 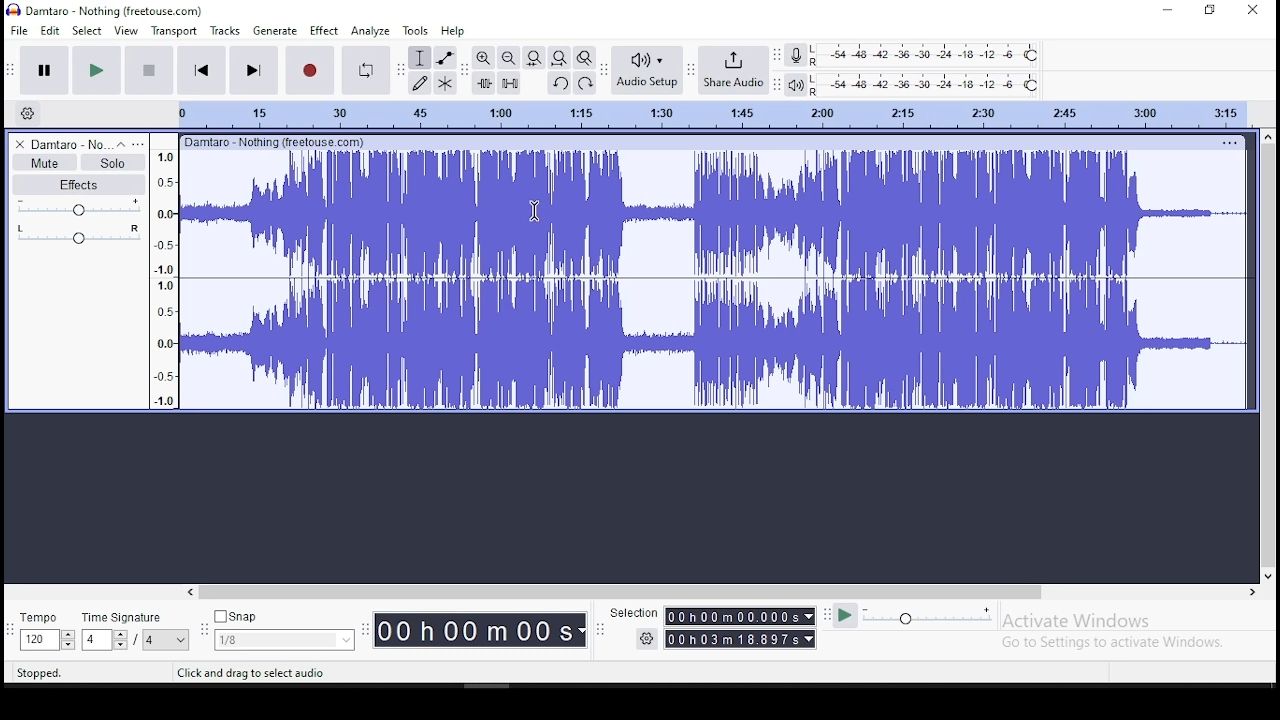 I want to click on envelope tool, so click(x=445, y=58).